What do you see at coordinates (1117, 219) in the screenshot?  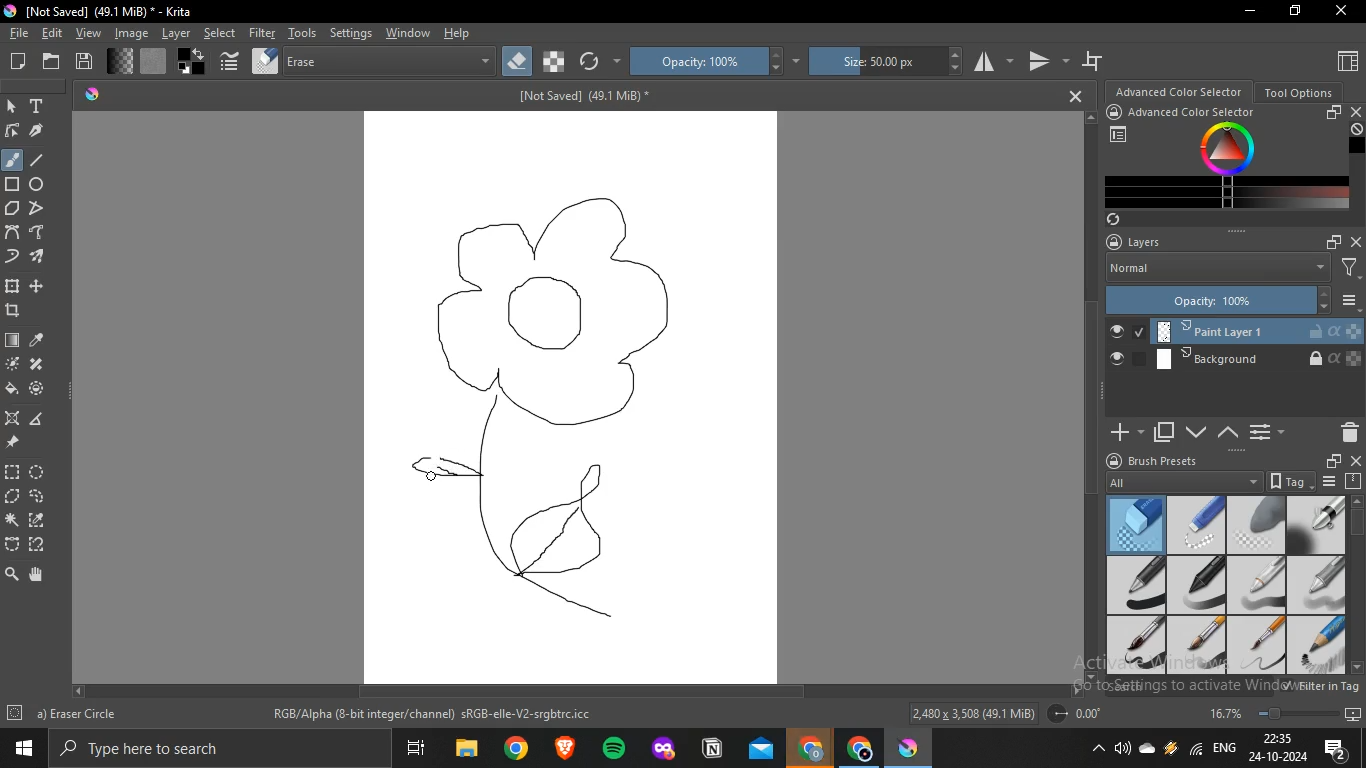 I see `Sync` at bounding box center [1117, 219].